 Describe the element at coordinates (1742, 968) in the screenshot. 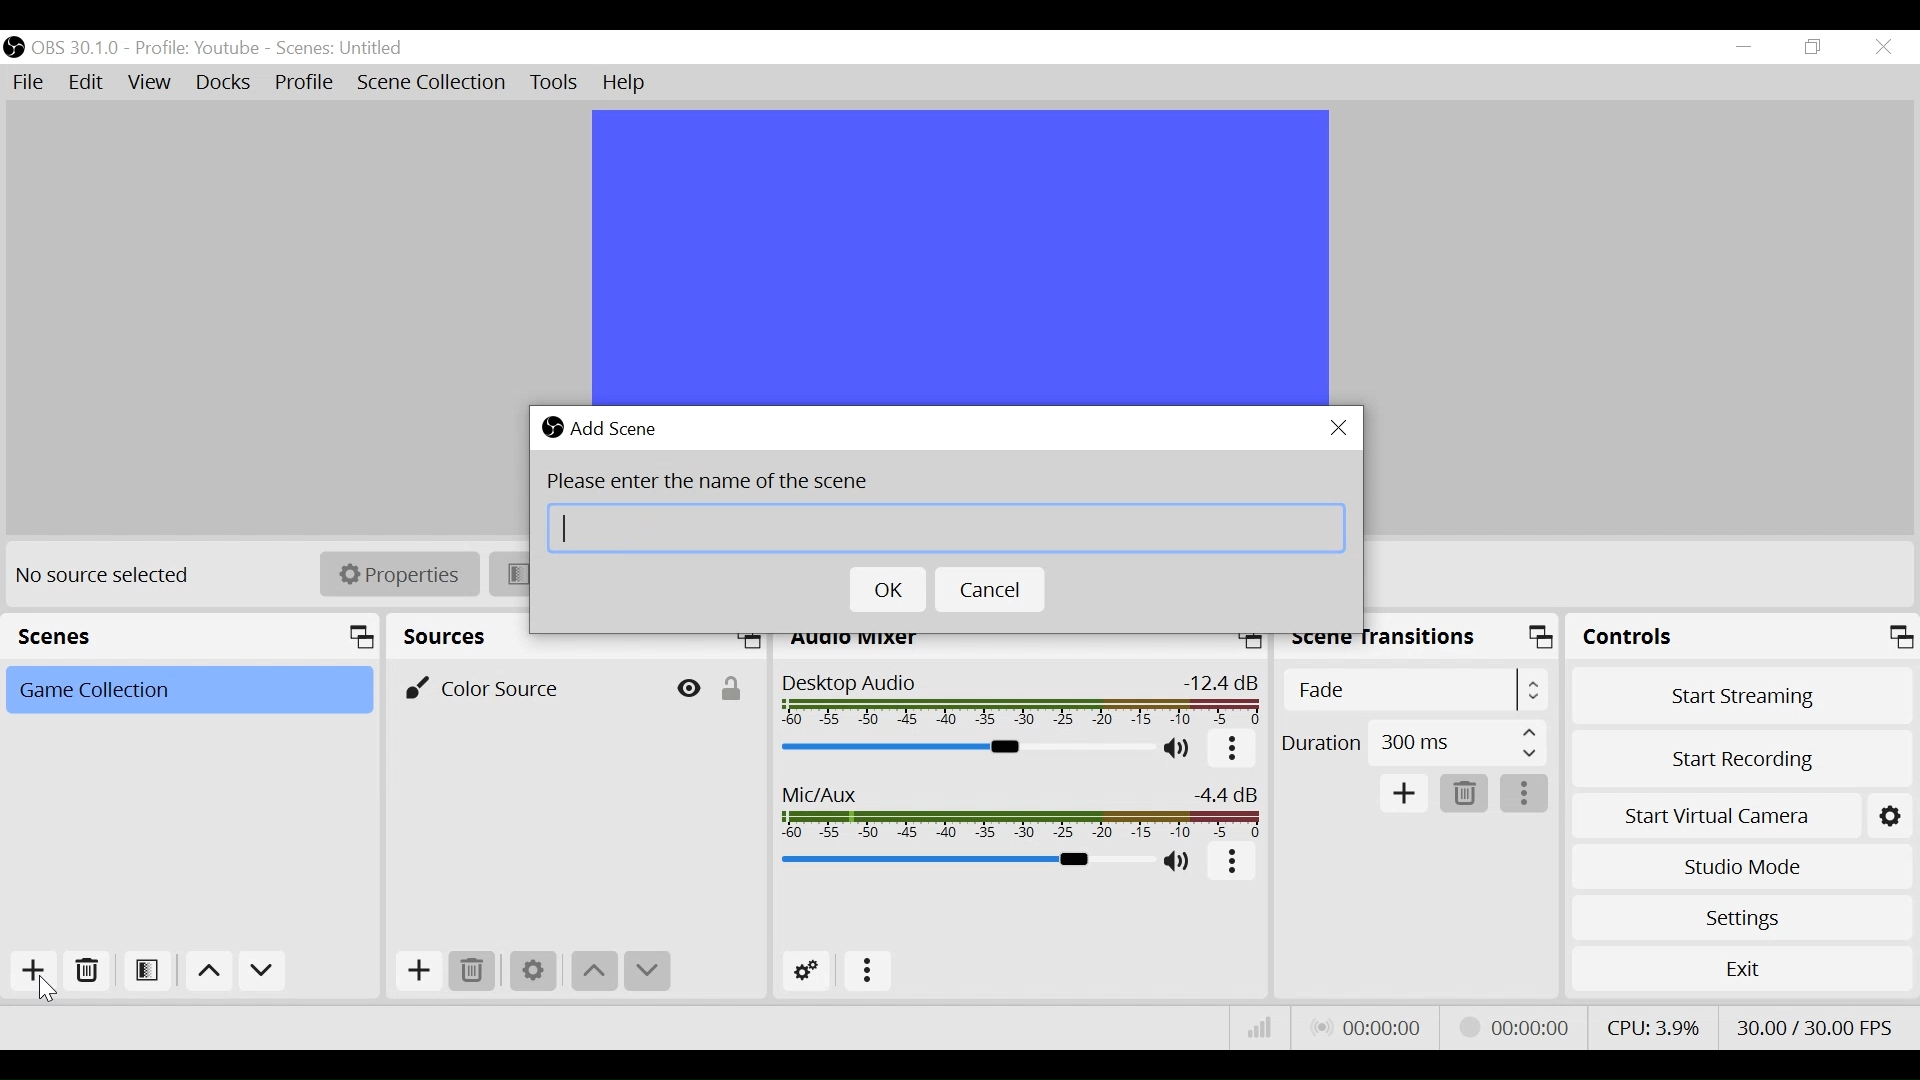

I see `Exit` at that location.